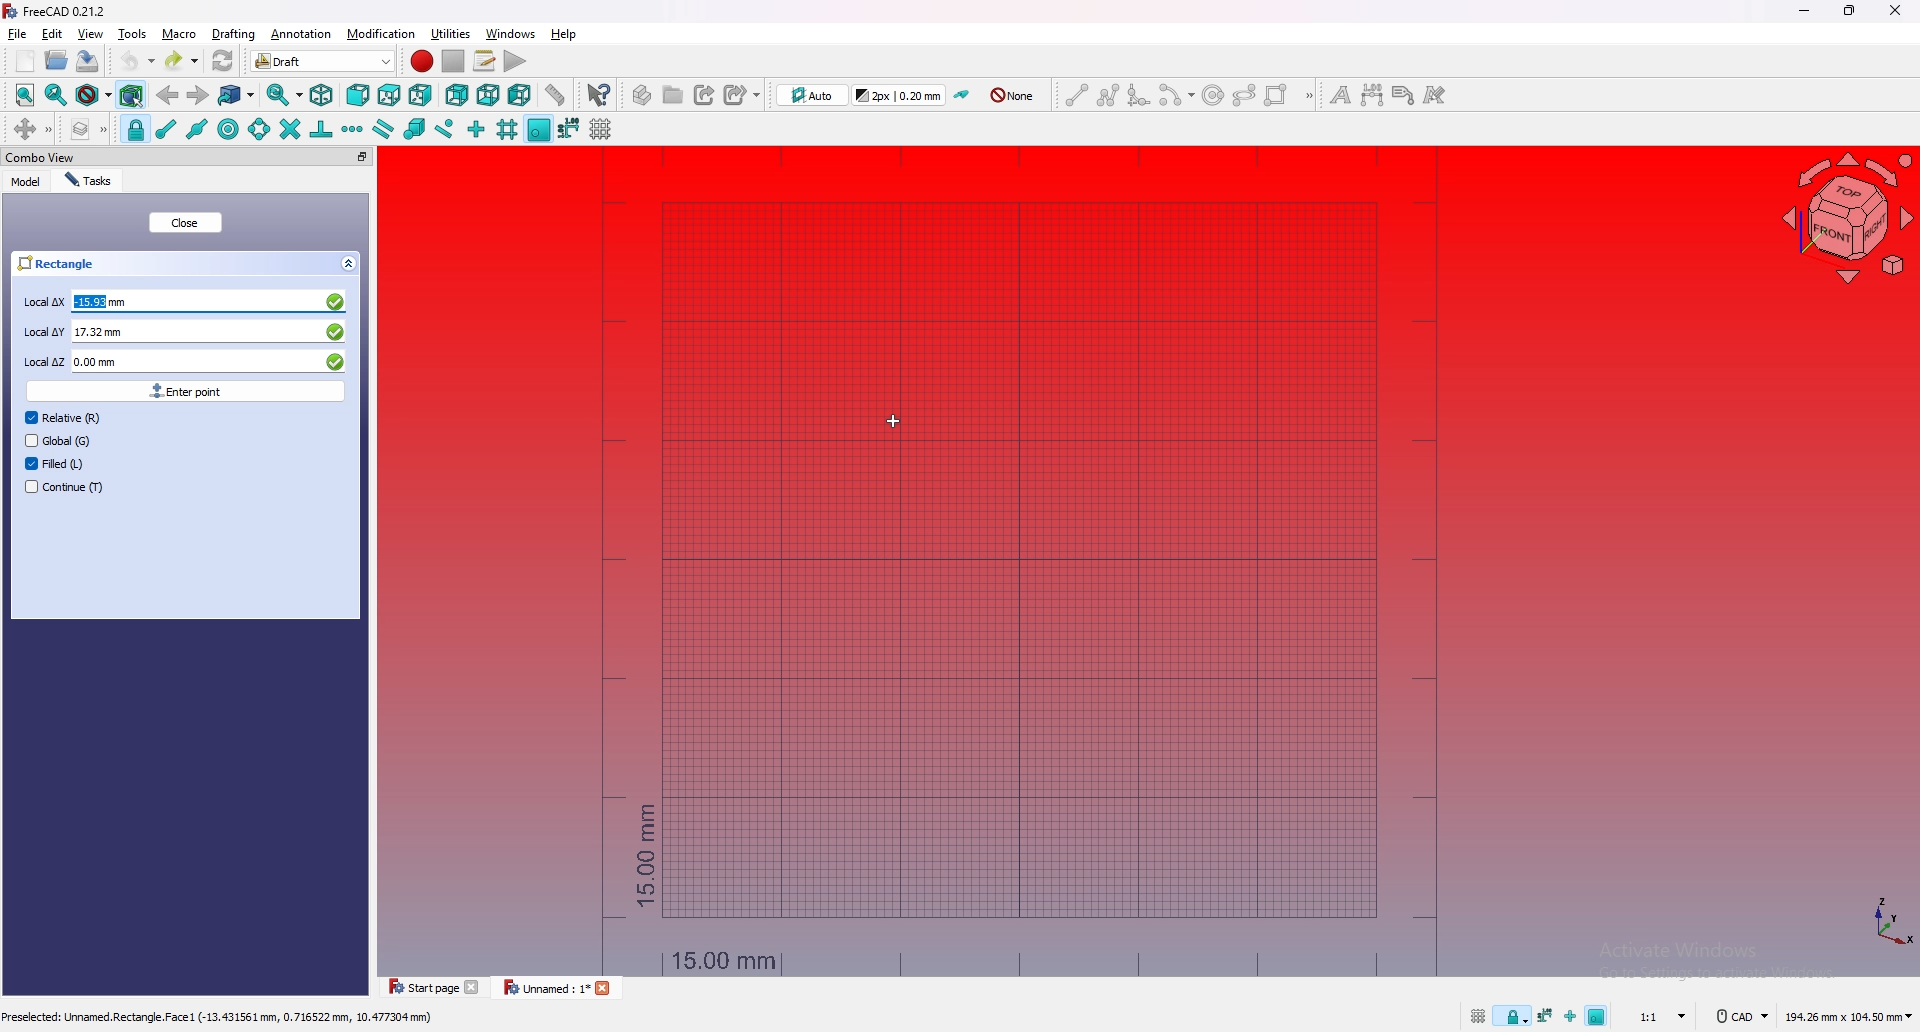  What do you see at coordinates (57, 60) in the screenshot?
I see `open` at bounding box center [57, 60].